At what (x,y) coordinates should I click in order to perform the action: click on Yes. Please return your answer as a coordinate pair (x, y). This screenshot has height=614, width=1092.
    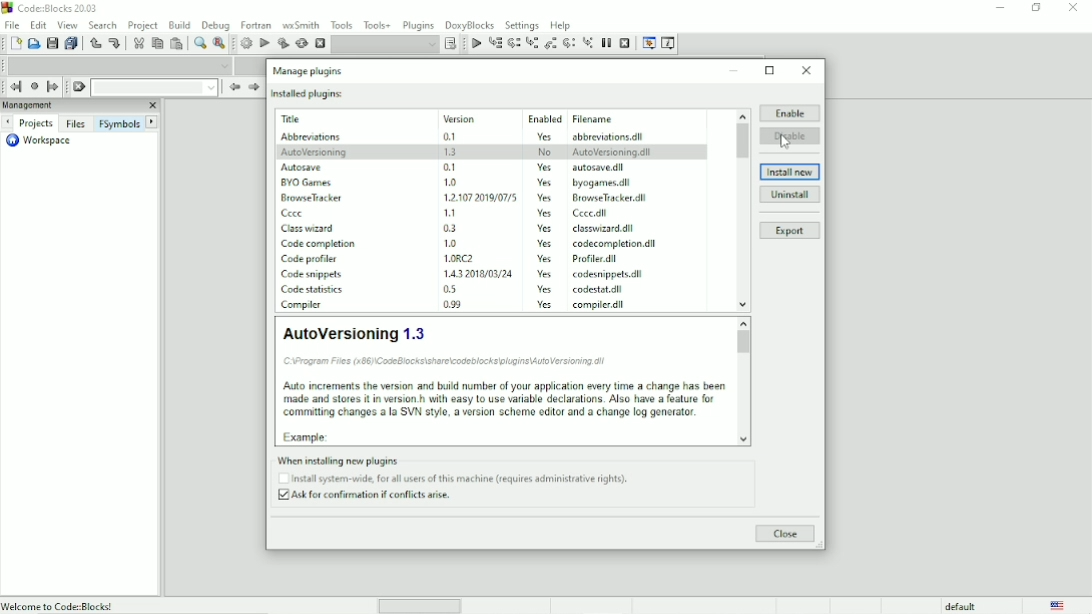
    Looking at the image, I should click on (547, 214).